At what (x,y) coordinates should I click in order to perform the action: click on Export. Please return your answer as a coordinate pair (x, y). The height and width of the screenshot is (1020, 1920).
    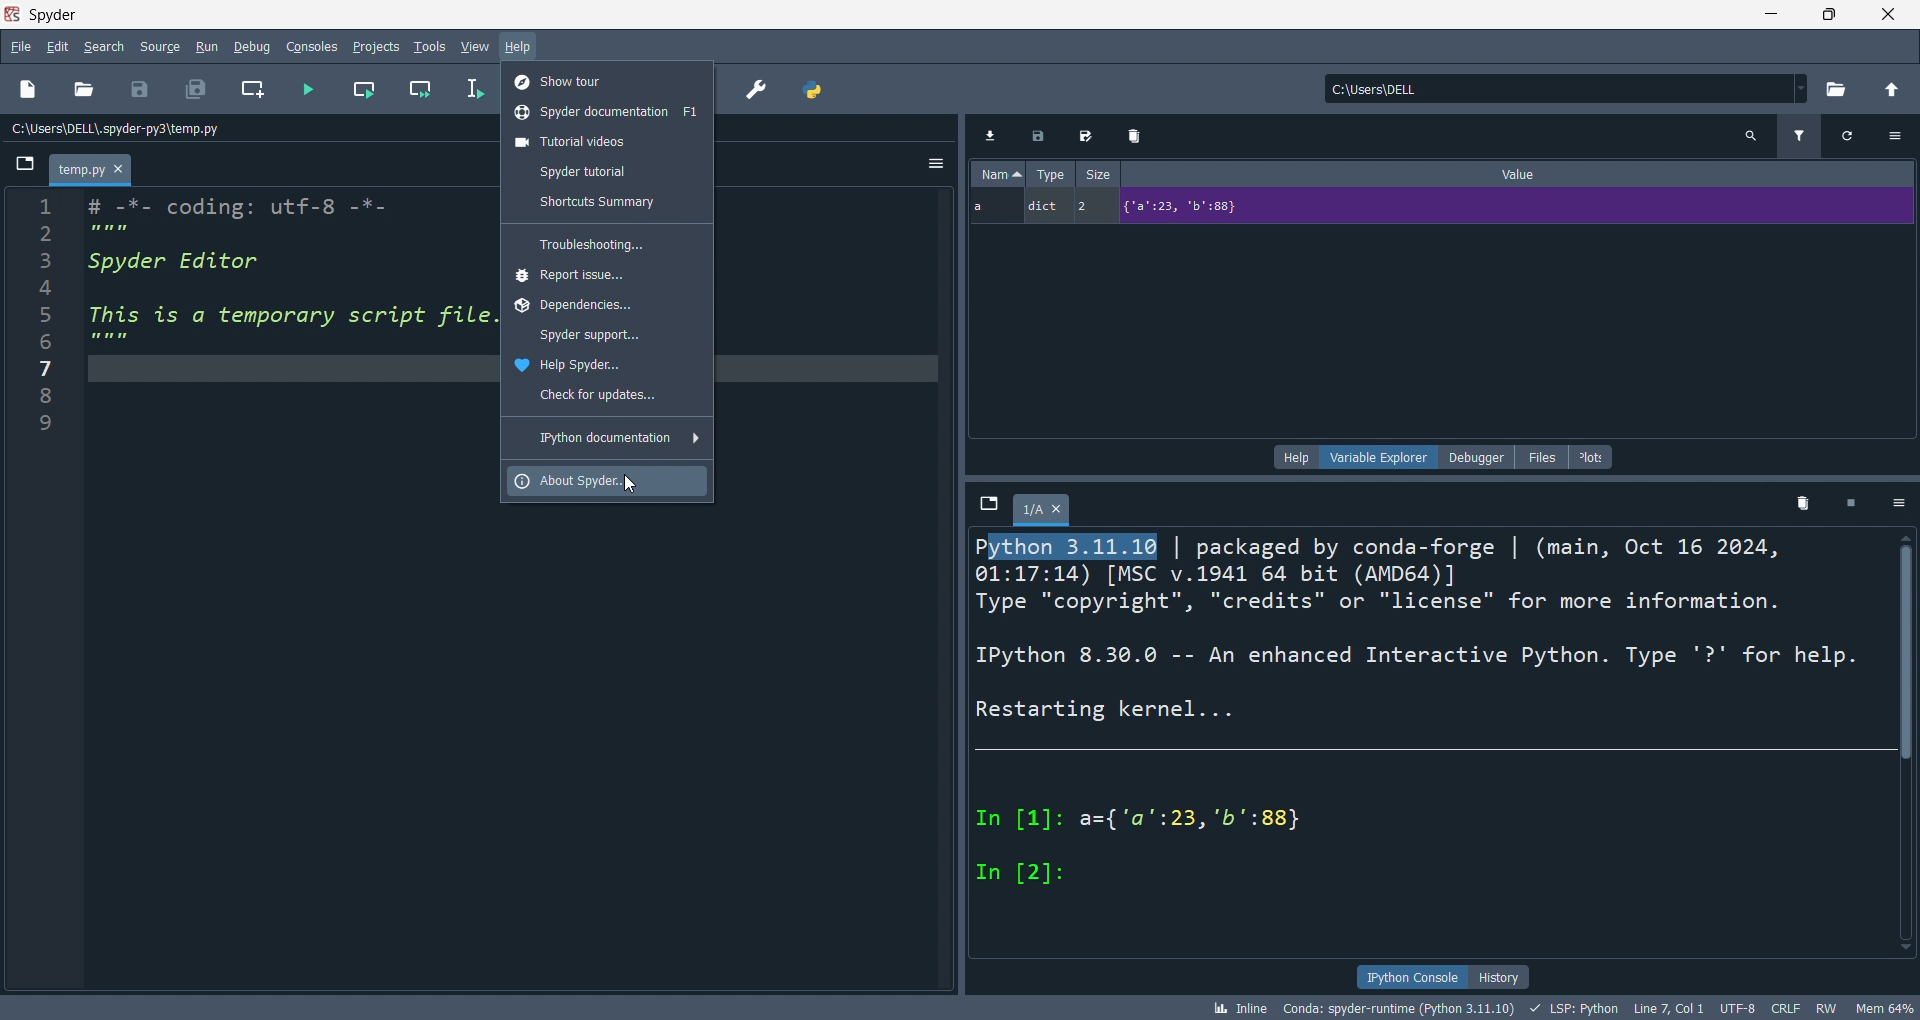
    Looking at the image, I should click on (1038, 134).